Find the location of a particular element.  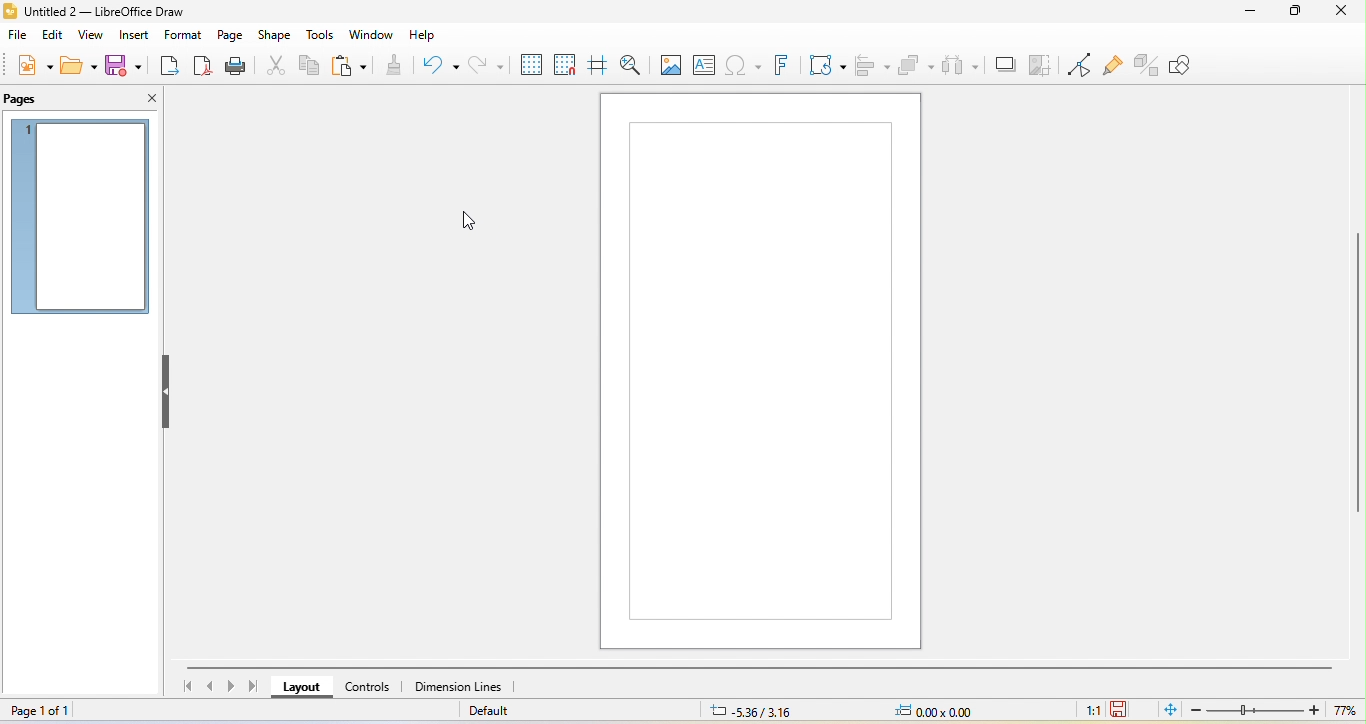

next page is located at coordinates (234, 687).